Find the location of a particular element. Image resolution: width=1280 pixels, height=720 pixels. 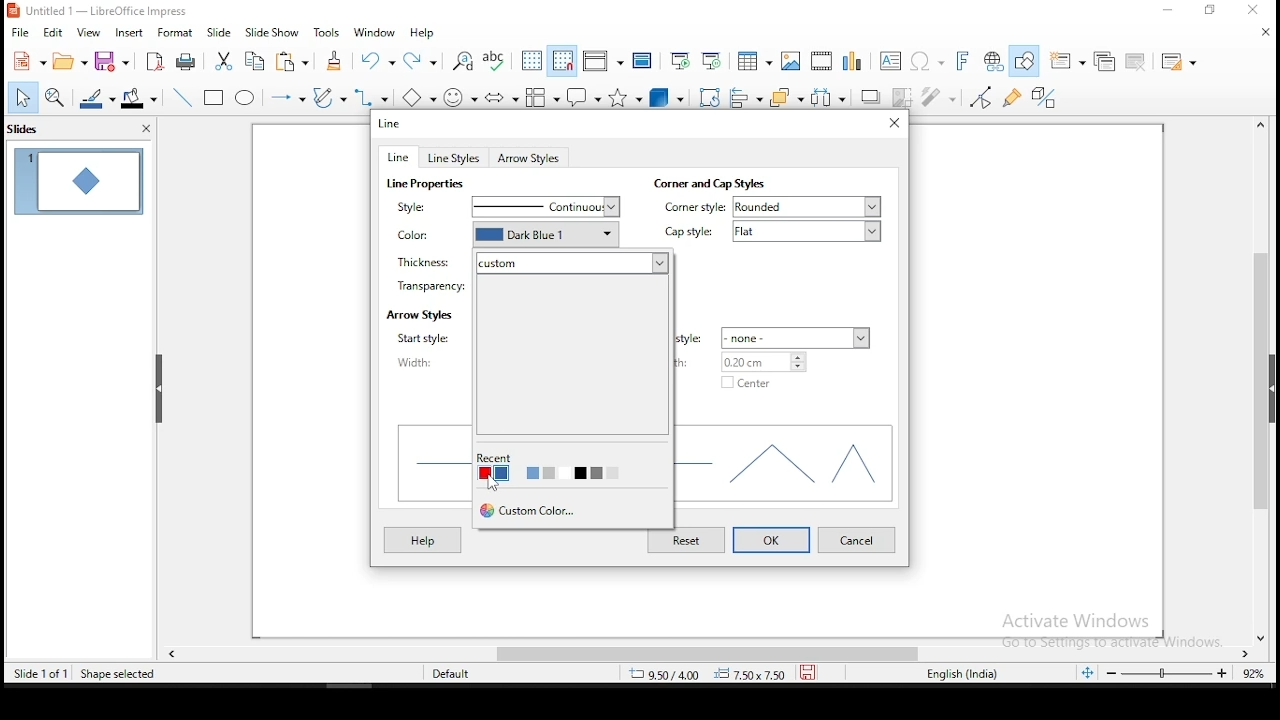

close window is located at coordinates (1255, 10).